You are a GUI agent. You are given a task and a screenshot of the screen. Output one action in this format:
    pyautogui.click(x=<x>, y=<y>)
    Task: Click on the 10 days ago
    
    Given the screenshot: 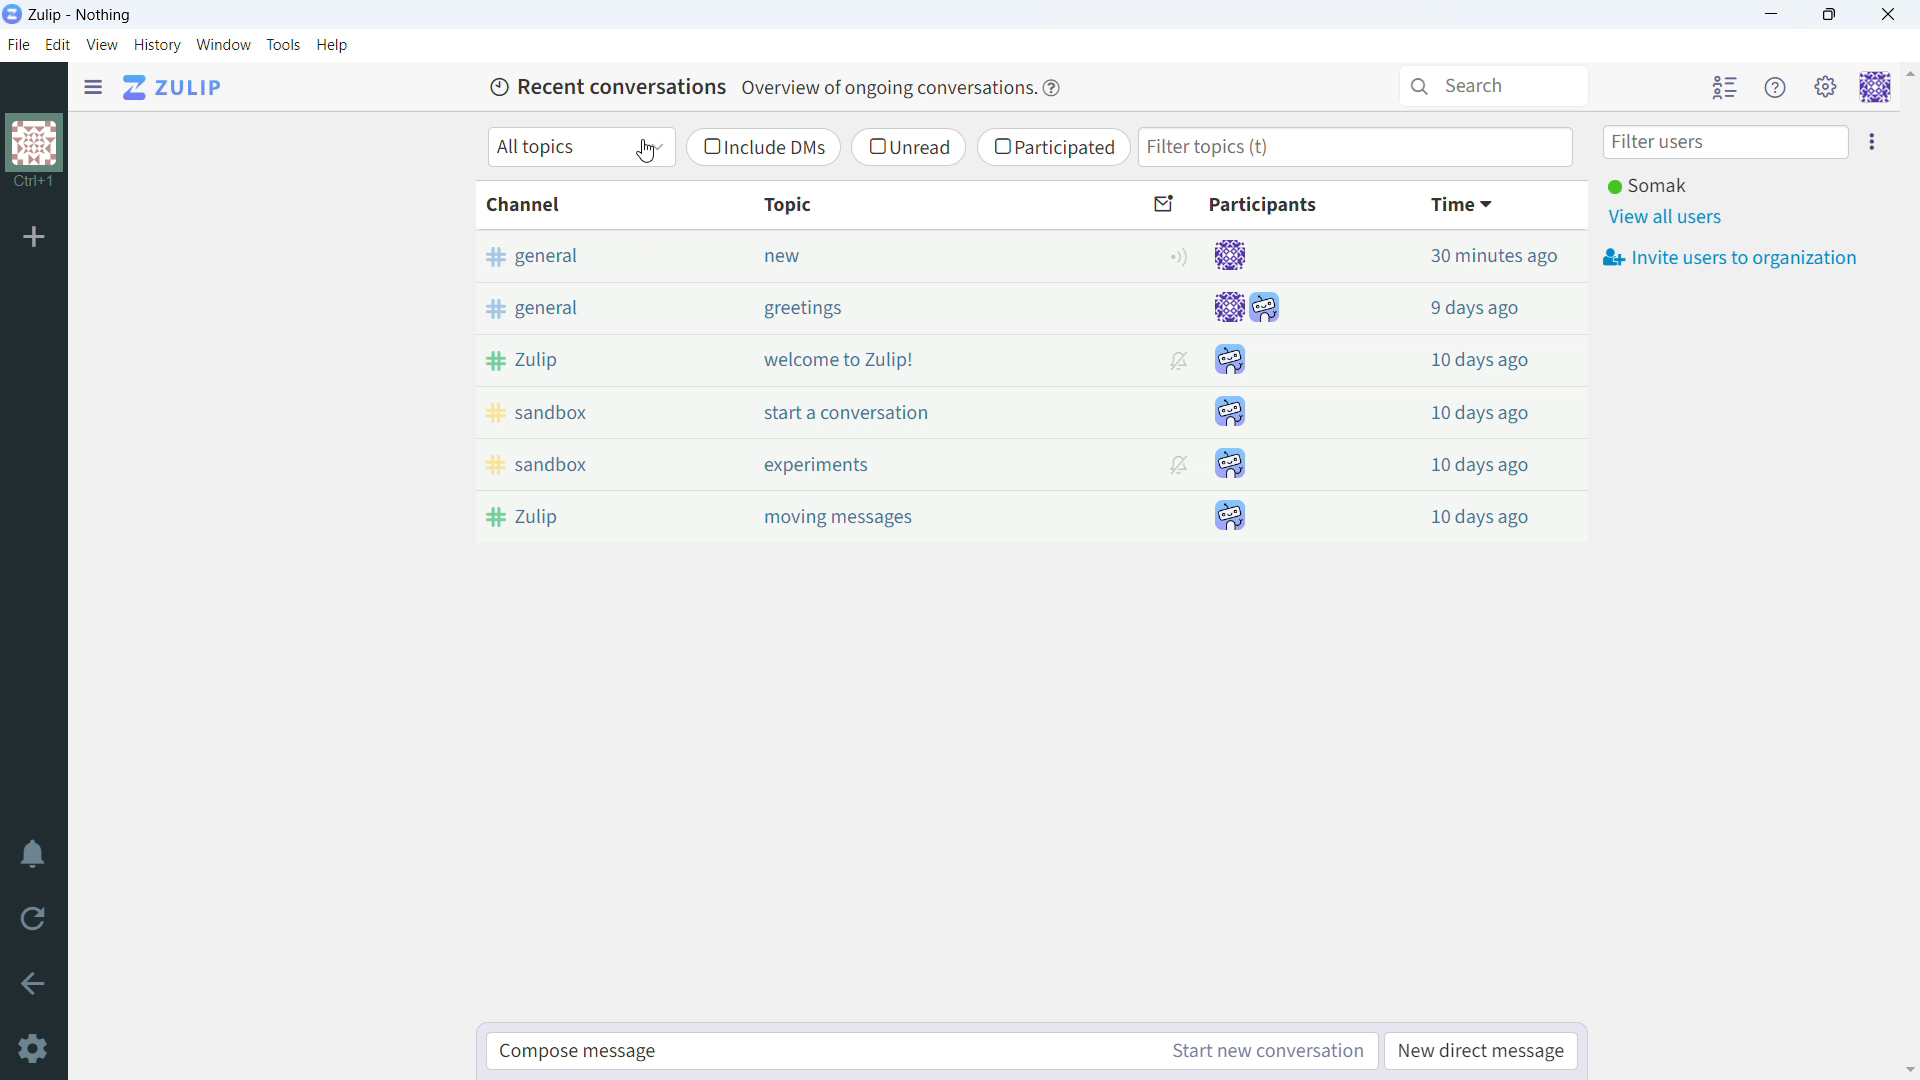 What is the action you would take?
    pyautogui.click(x=1481, y=360)
    